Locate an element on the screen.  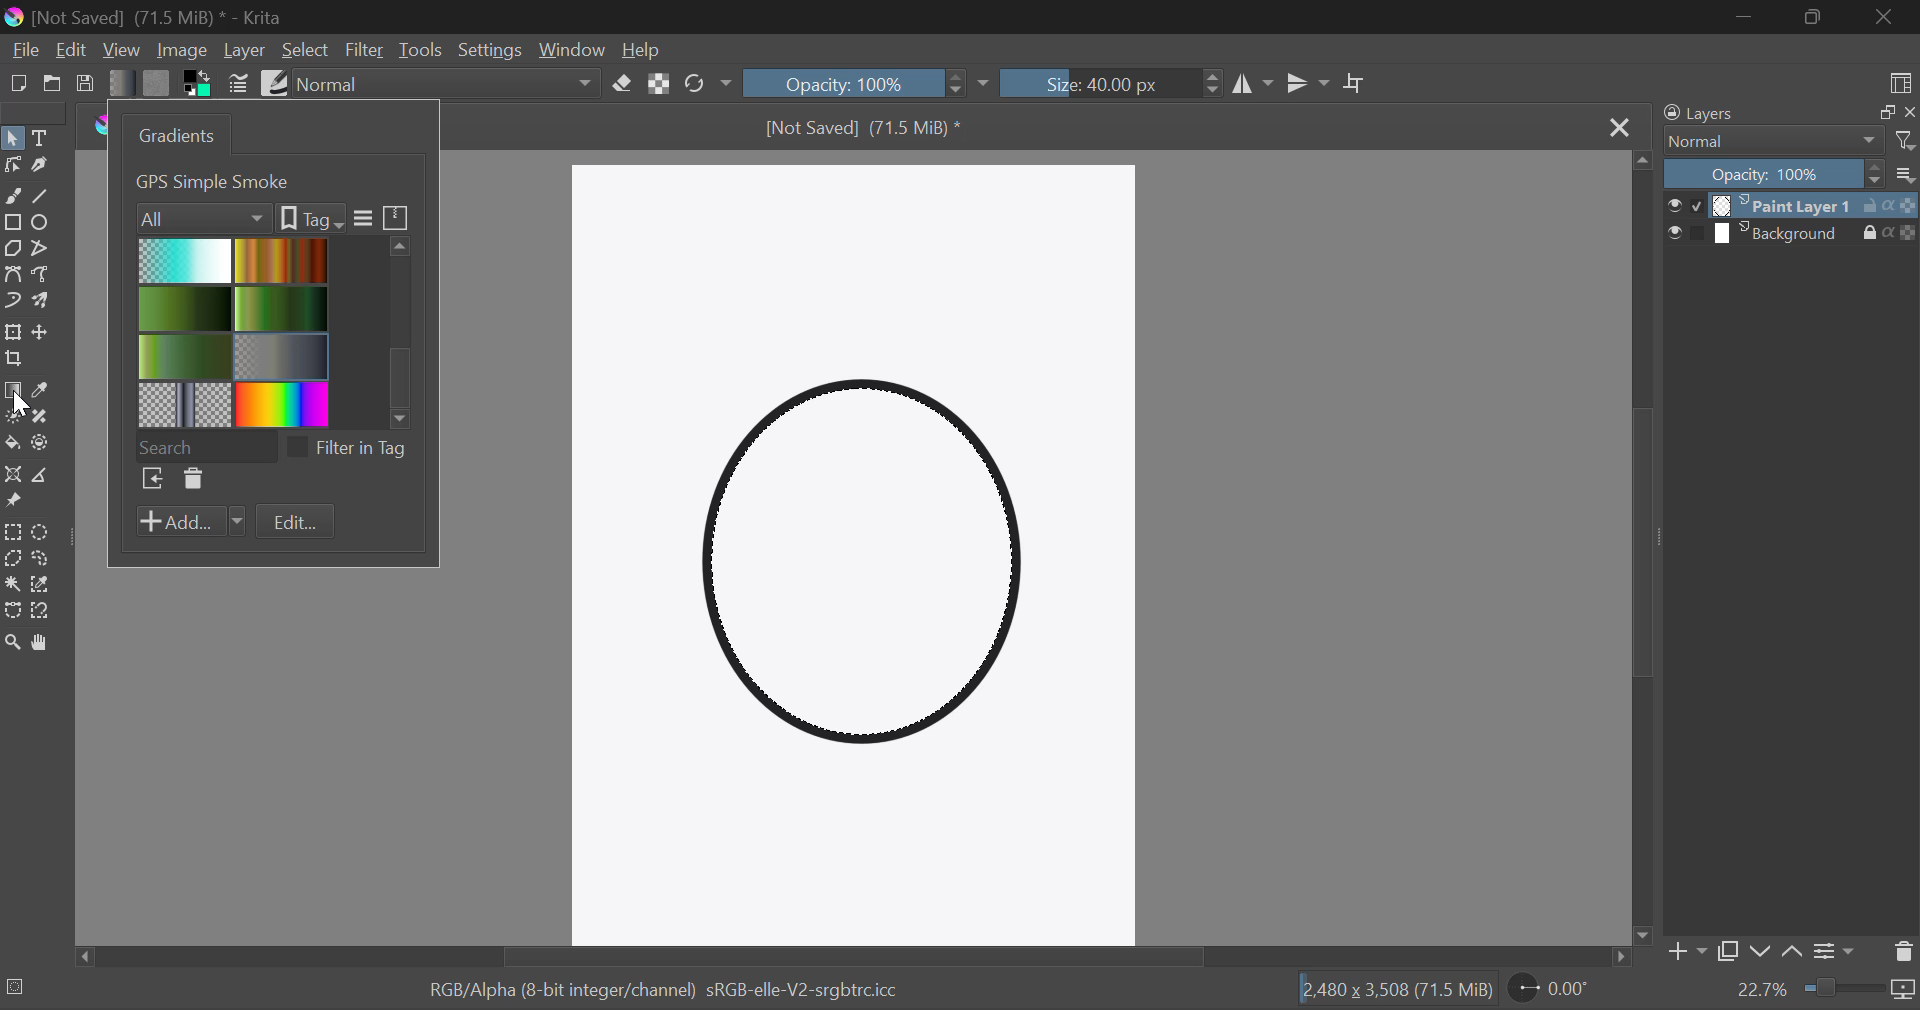
more is located at coordinates (365, 219).